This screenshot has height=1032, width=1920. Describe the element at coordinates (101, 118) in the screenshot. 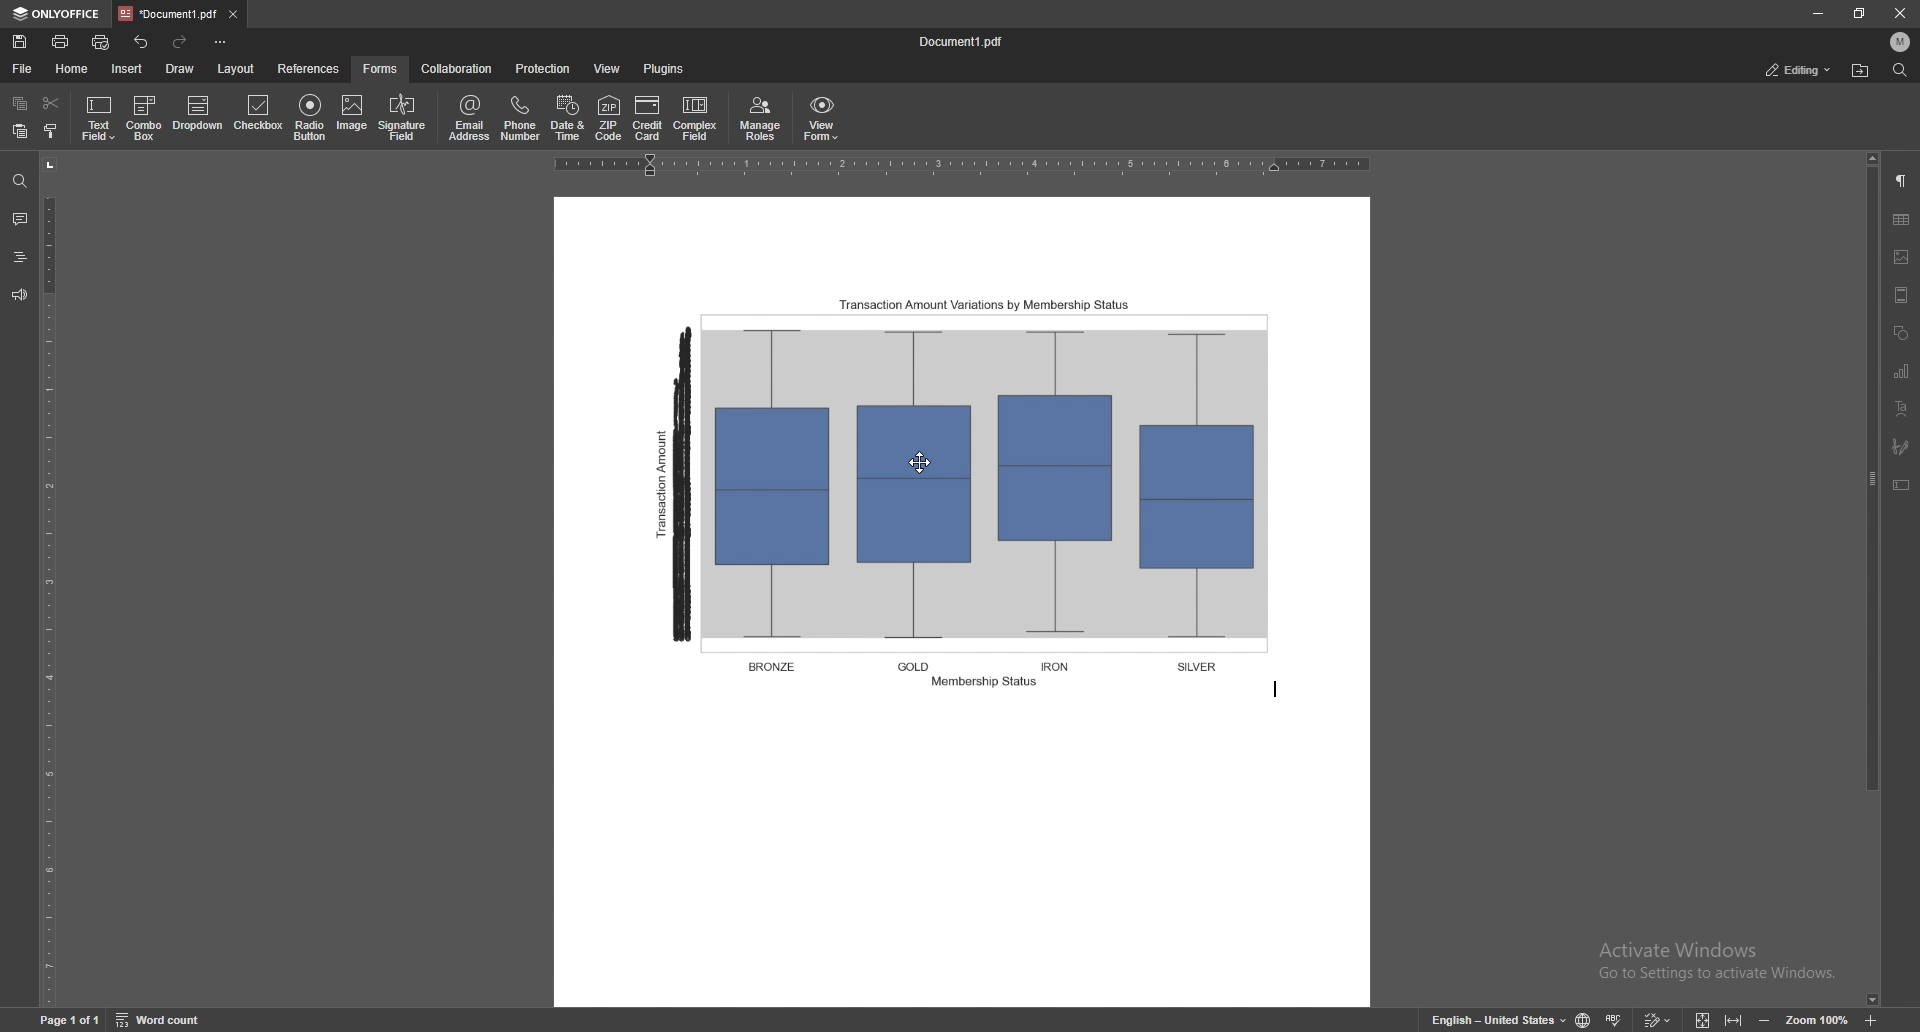

I see `text field` at that location.